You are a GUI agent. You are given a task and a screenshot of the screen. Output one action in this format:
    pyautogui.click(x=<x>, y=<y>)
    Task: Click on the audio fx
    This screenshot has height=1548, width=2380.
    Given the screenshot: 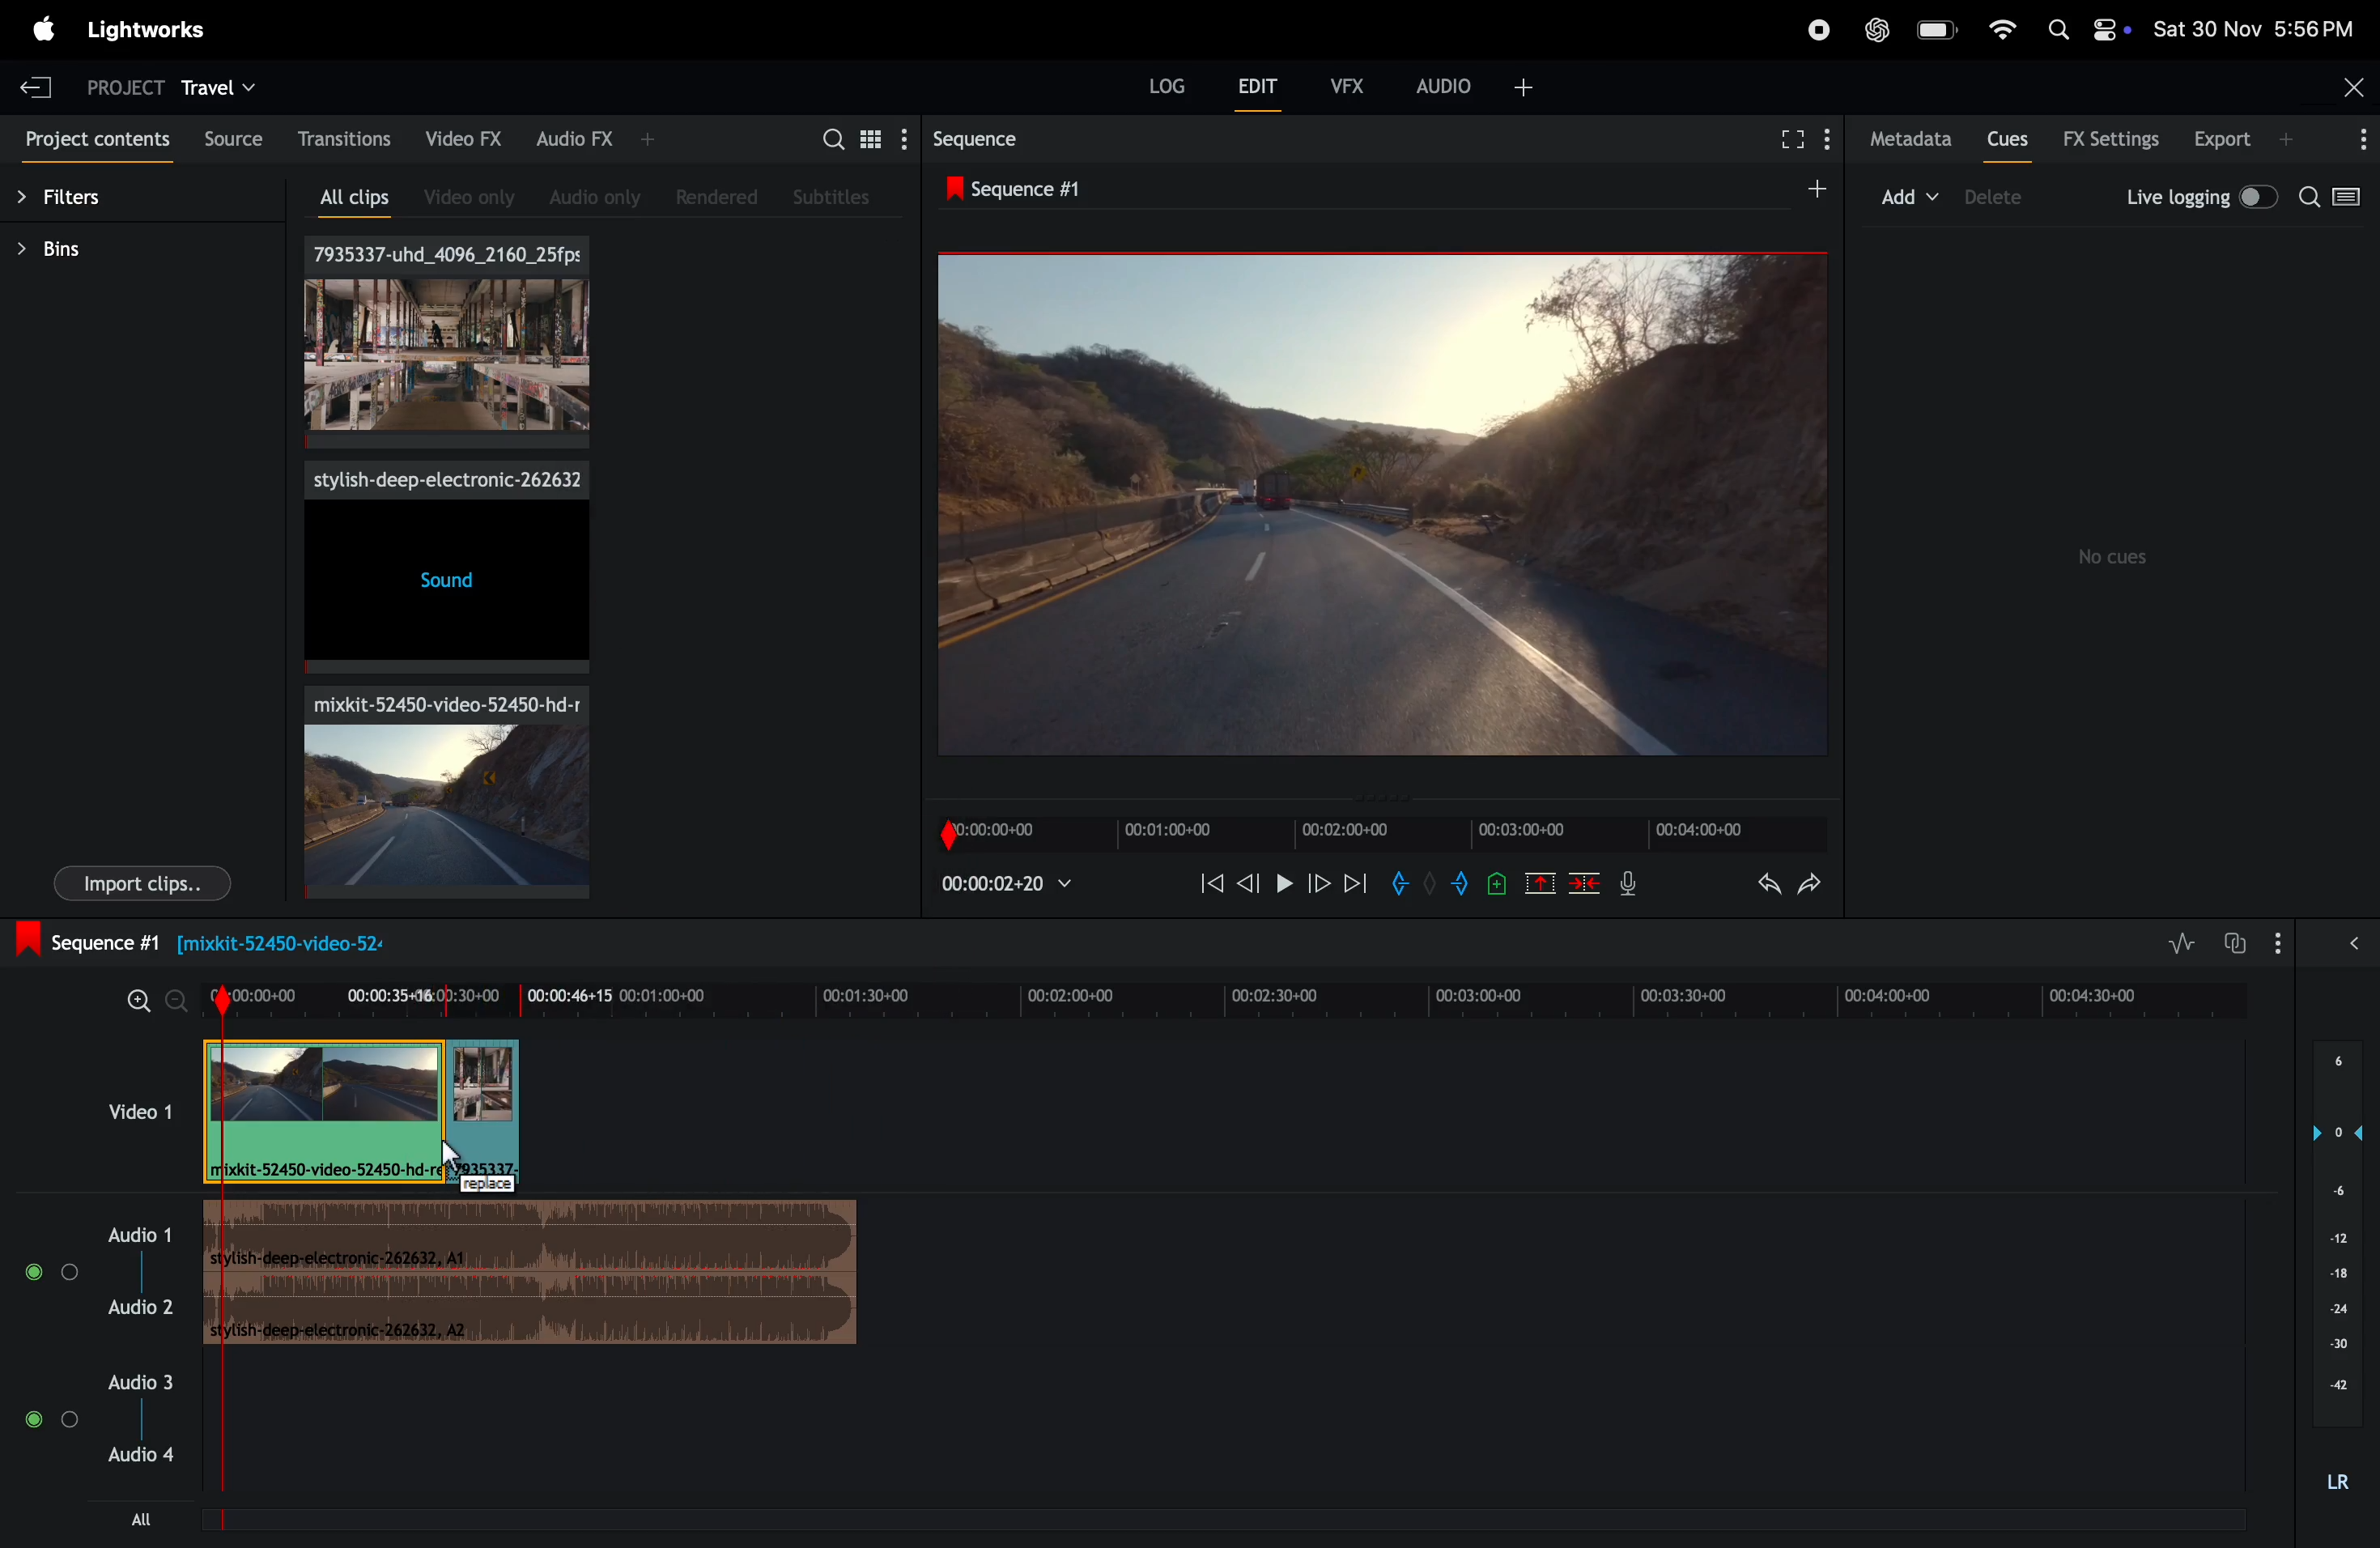 What is the action you would take?
    pyautogui.click(x=582, y=139)
    